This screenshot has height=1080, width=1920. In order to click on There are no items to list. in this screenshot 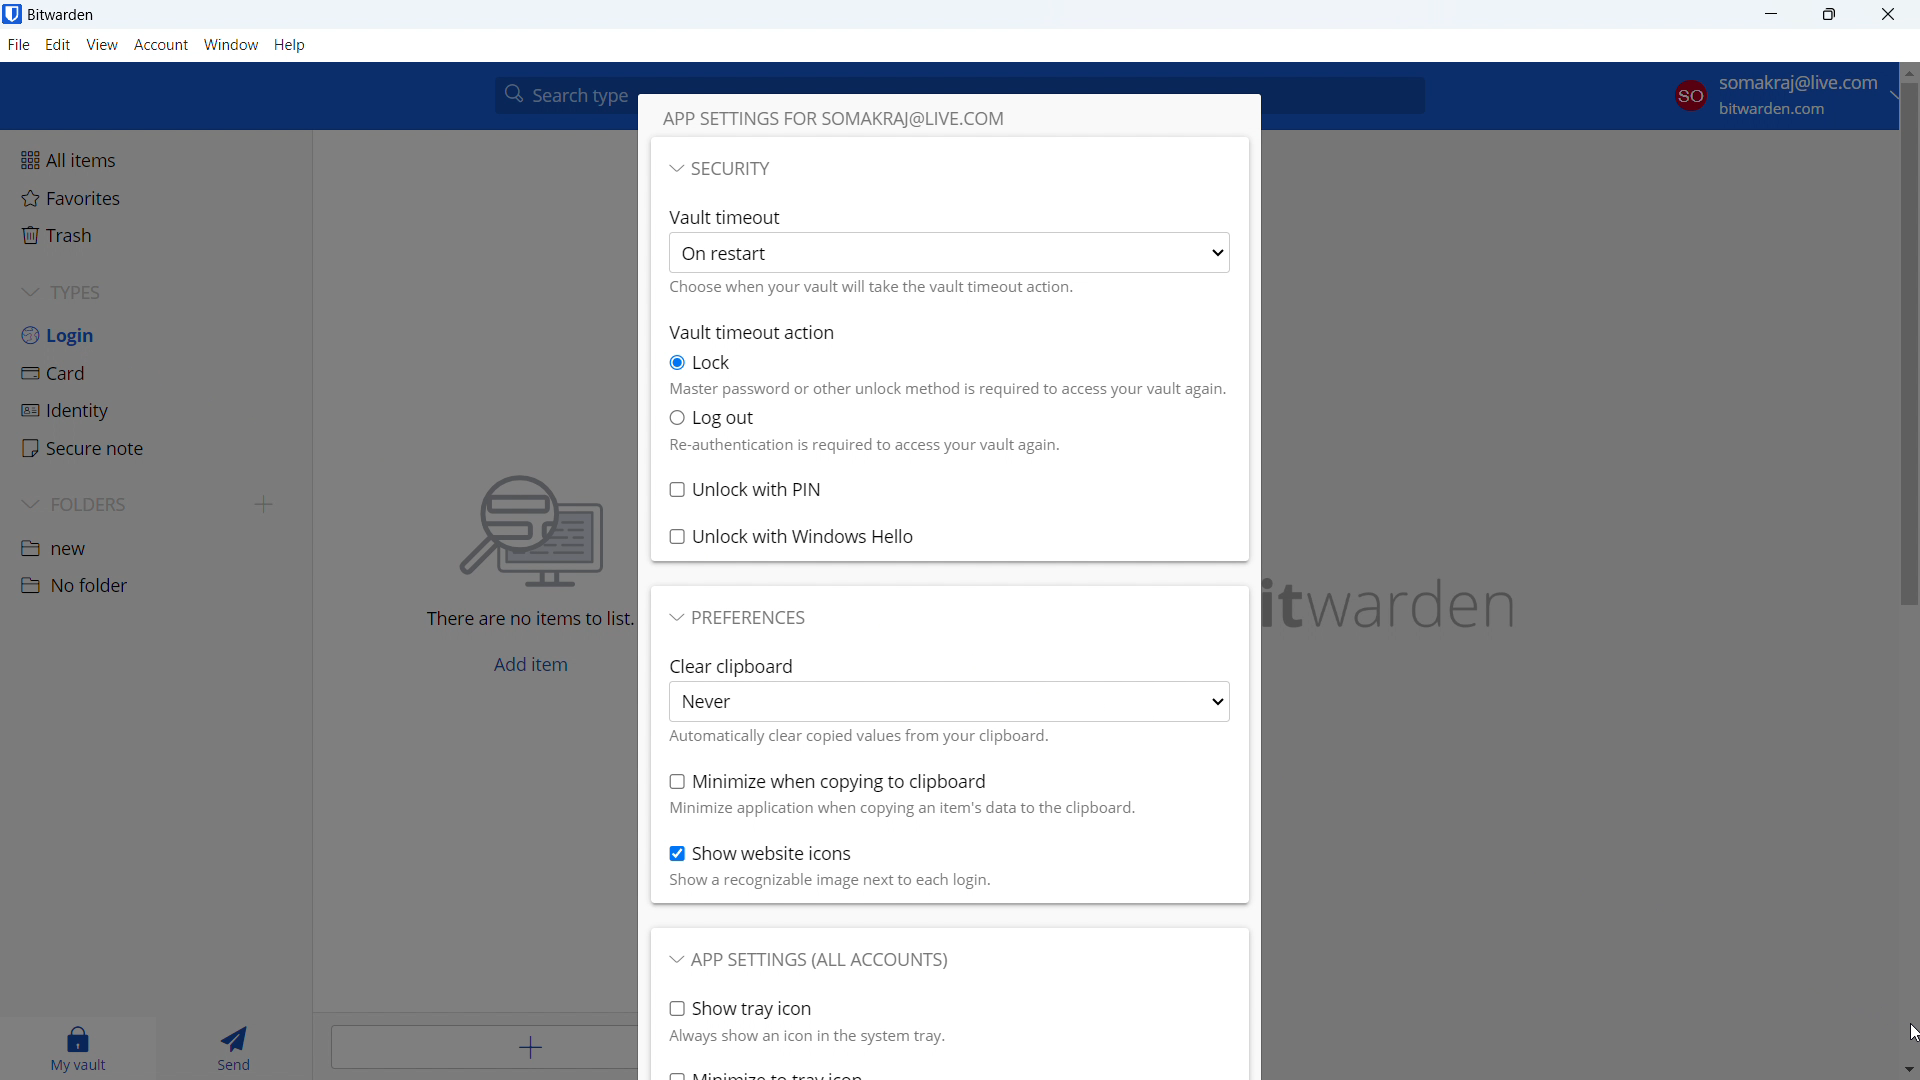, I will do `click(526, 623)`.